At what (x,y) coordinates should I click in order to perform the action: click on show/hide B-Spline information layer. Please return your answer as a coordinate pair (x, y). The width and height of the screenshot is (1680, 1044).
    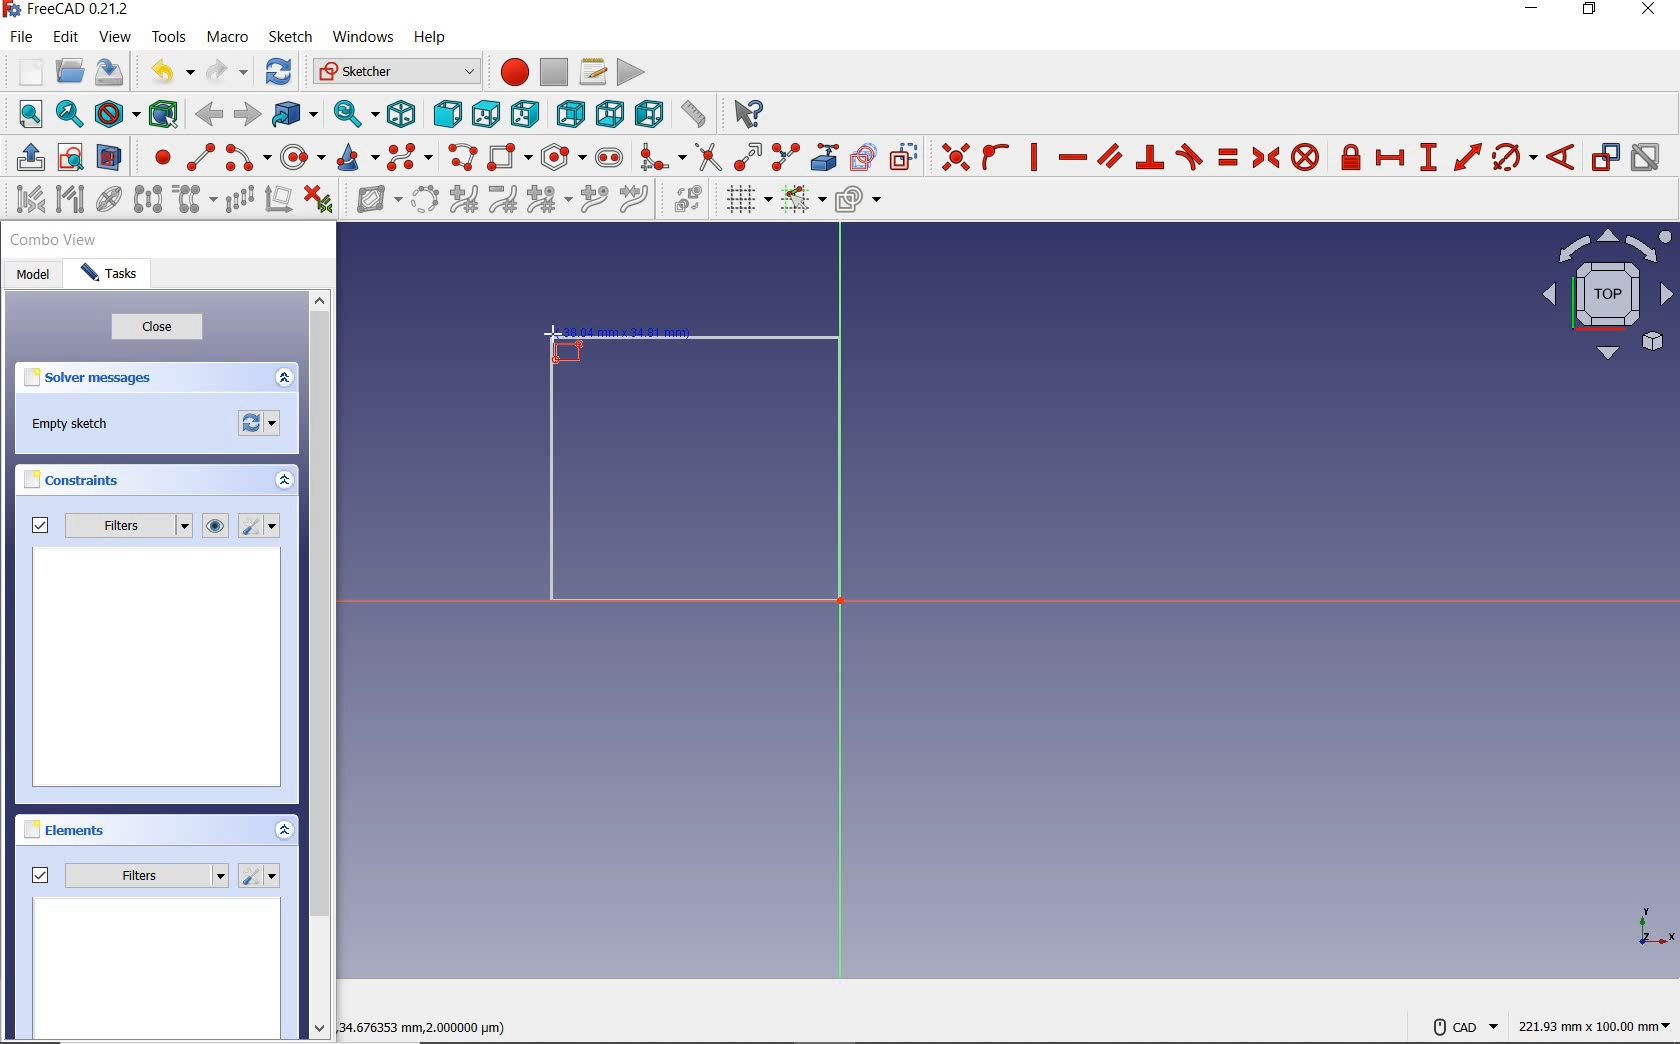
    Looking at the image, I should click on (372, 201).